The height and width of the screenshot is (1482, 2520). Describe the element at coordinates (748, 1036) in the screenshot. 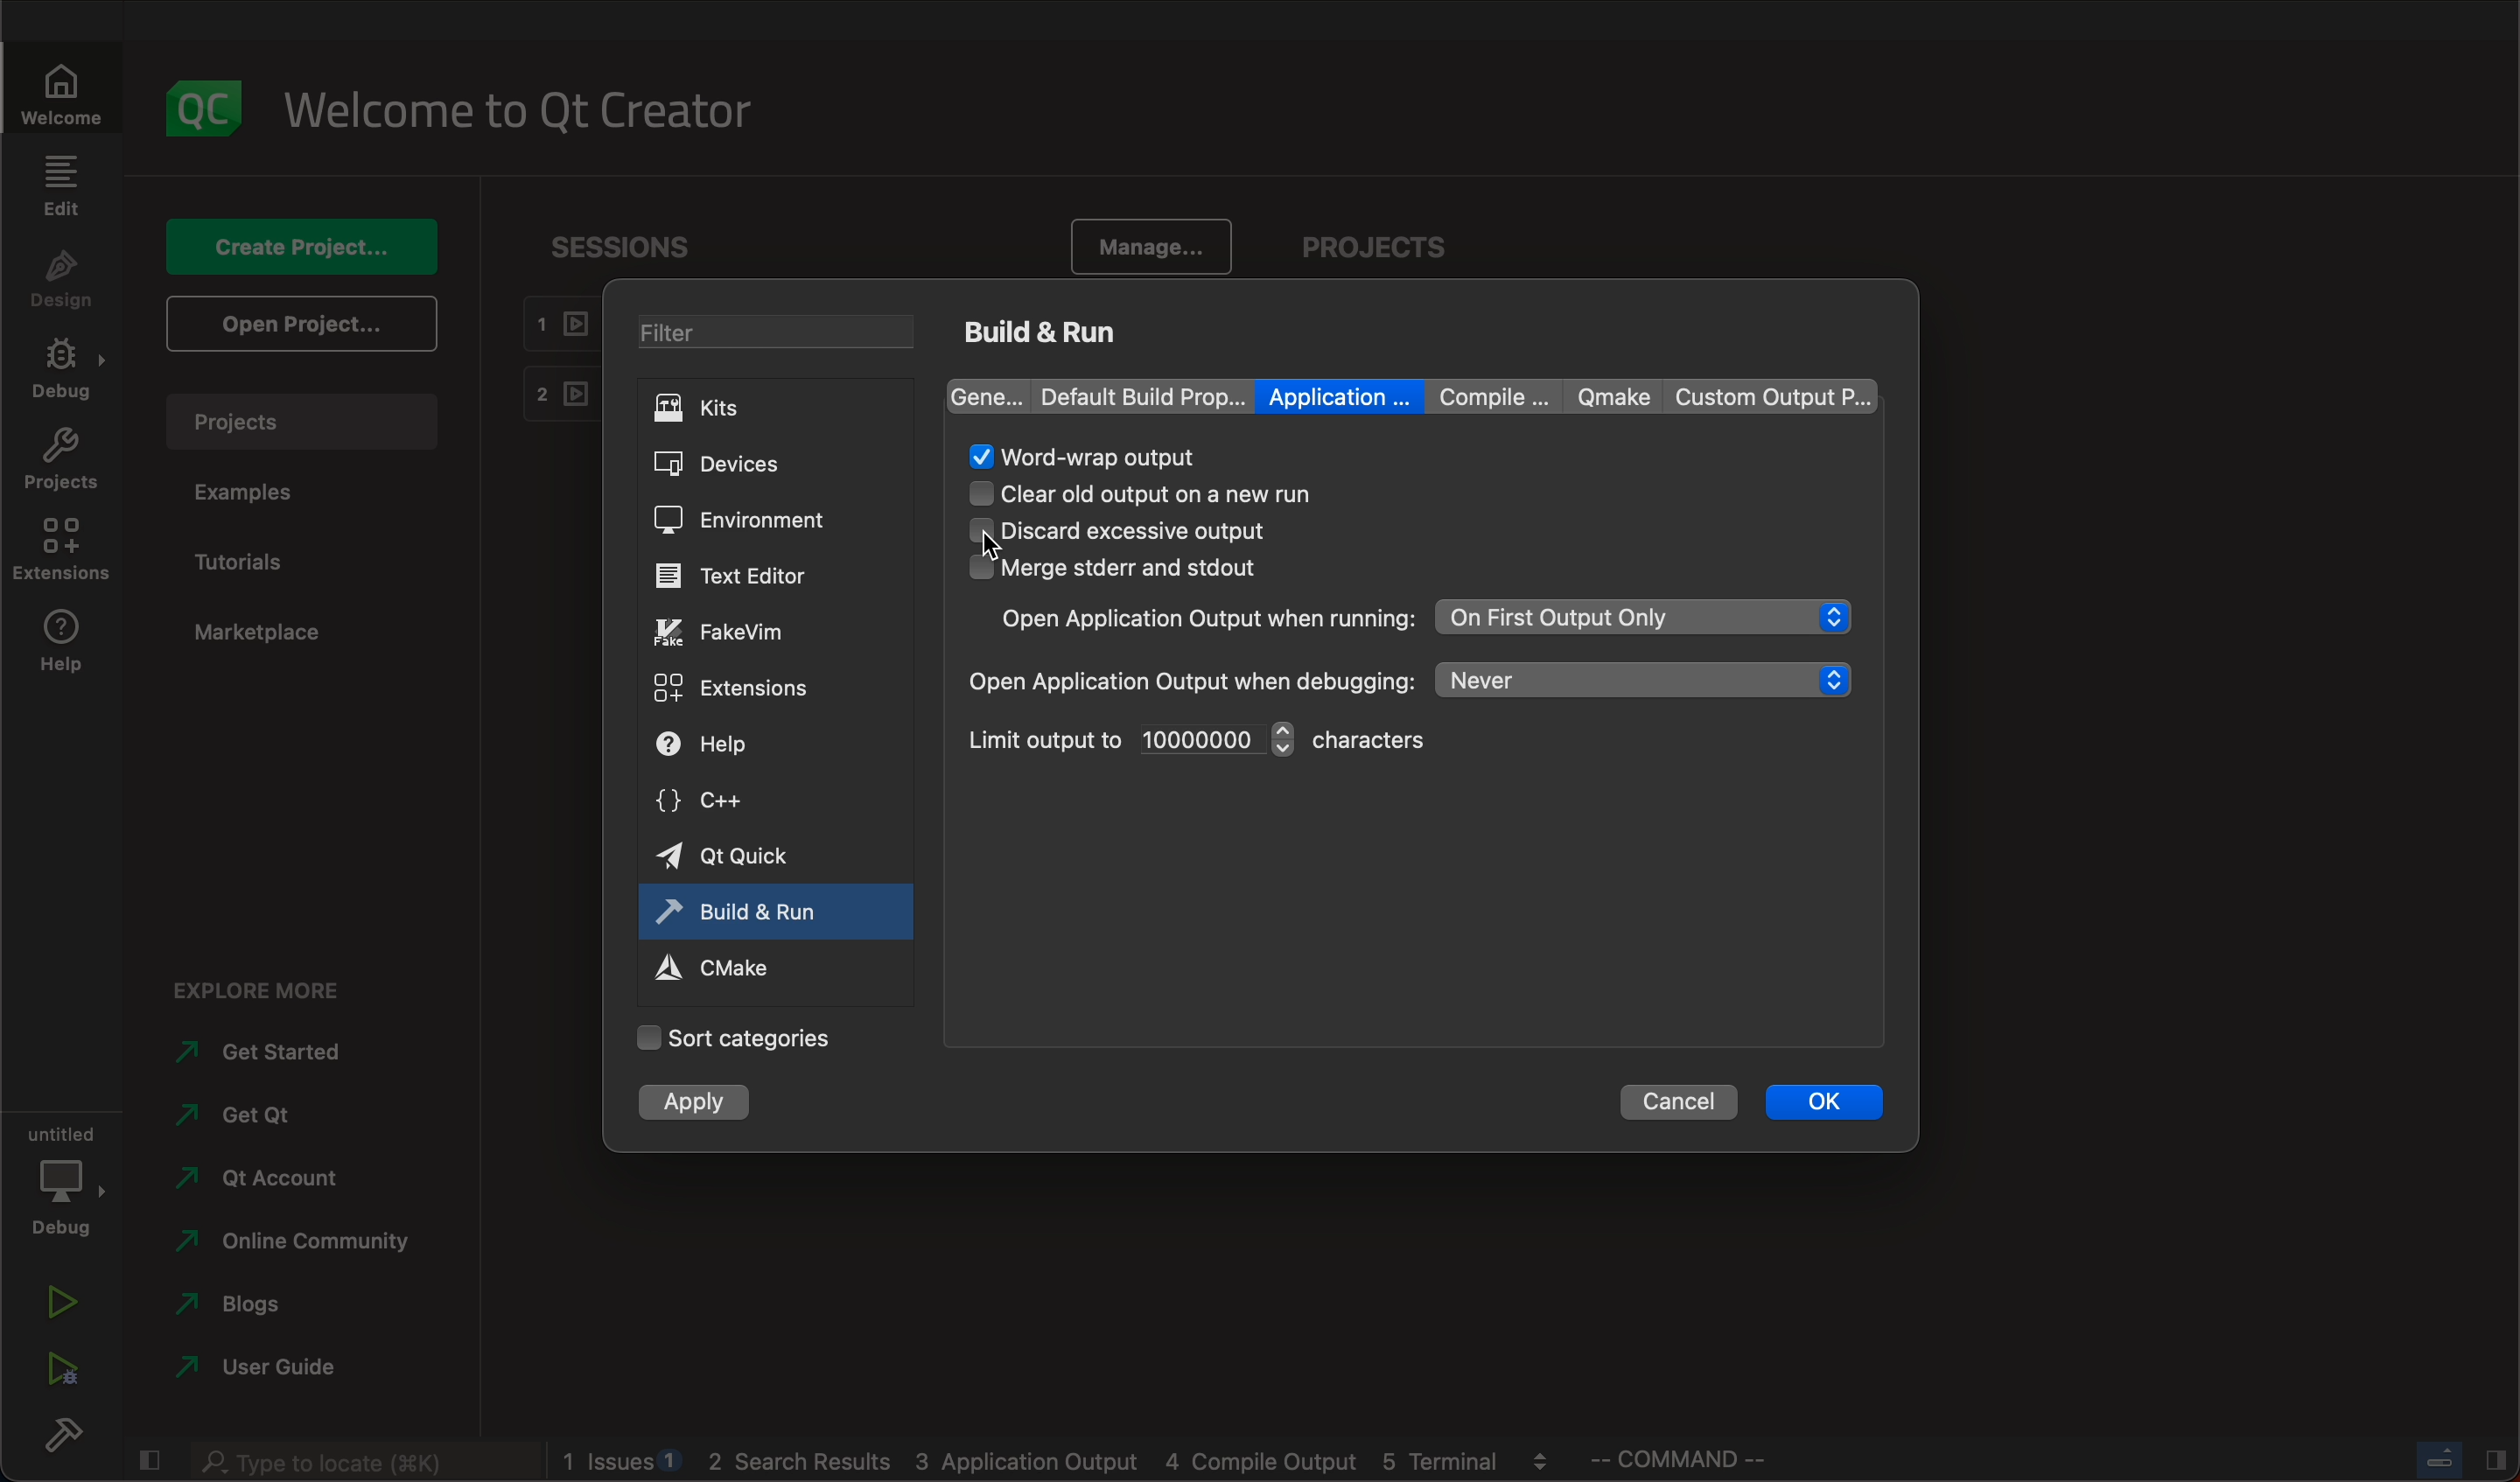

I see `Categories` at that location.